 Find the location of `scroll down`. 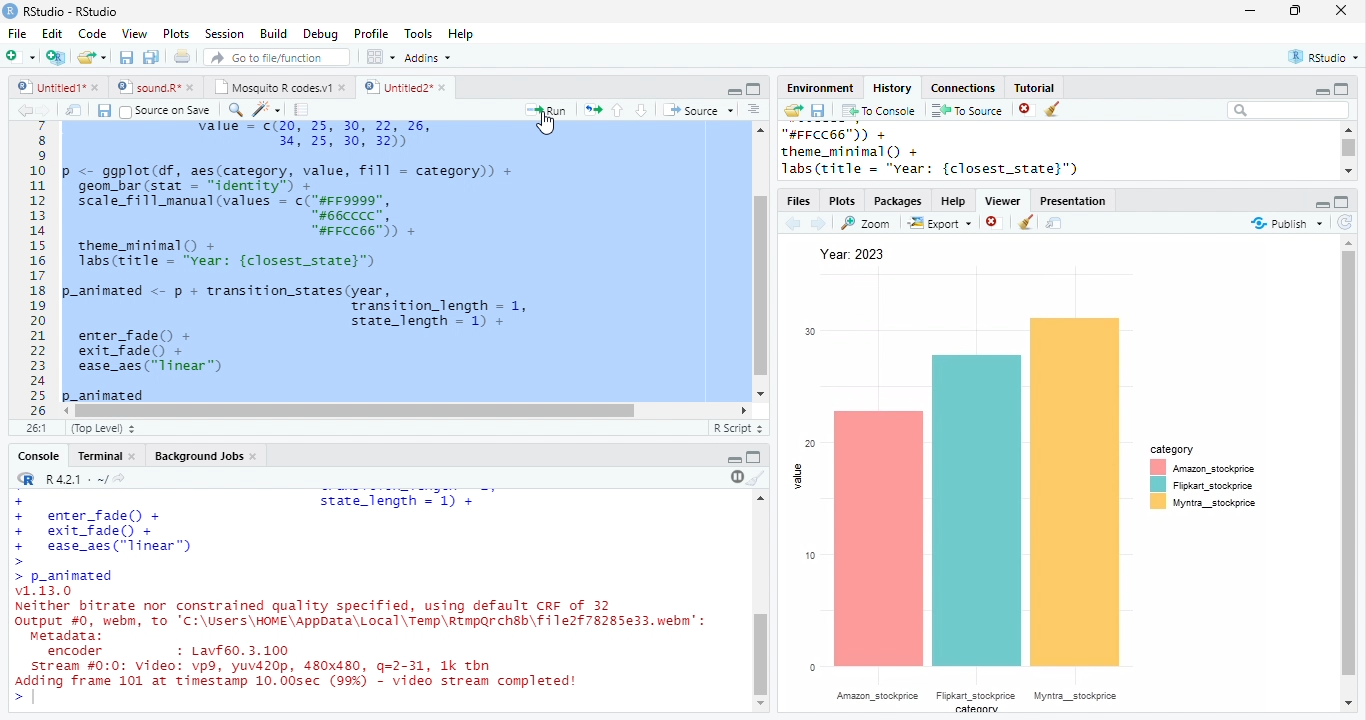

scroll down is located at coordinates (761, 704).